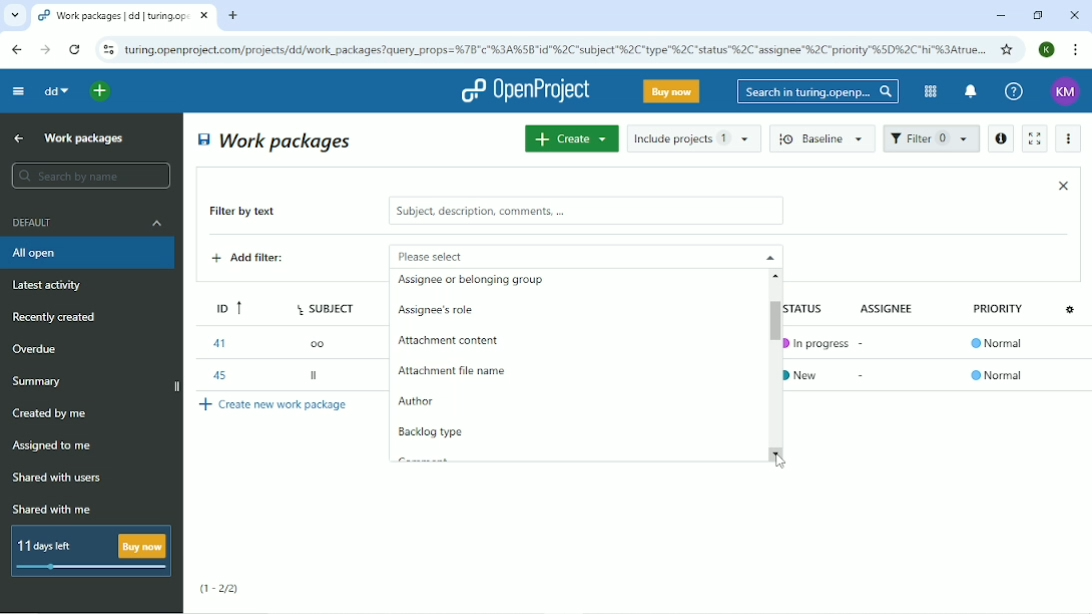 Image resolution: width=1092 pixels, height=614 pixels. What do you see at coordinates (814, 307) in the screenshot?
I see `Status` at bounding box center [814, 307].